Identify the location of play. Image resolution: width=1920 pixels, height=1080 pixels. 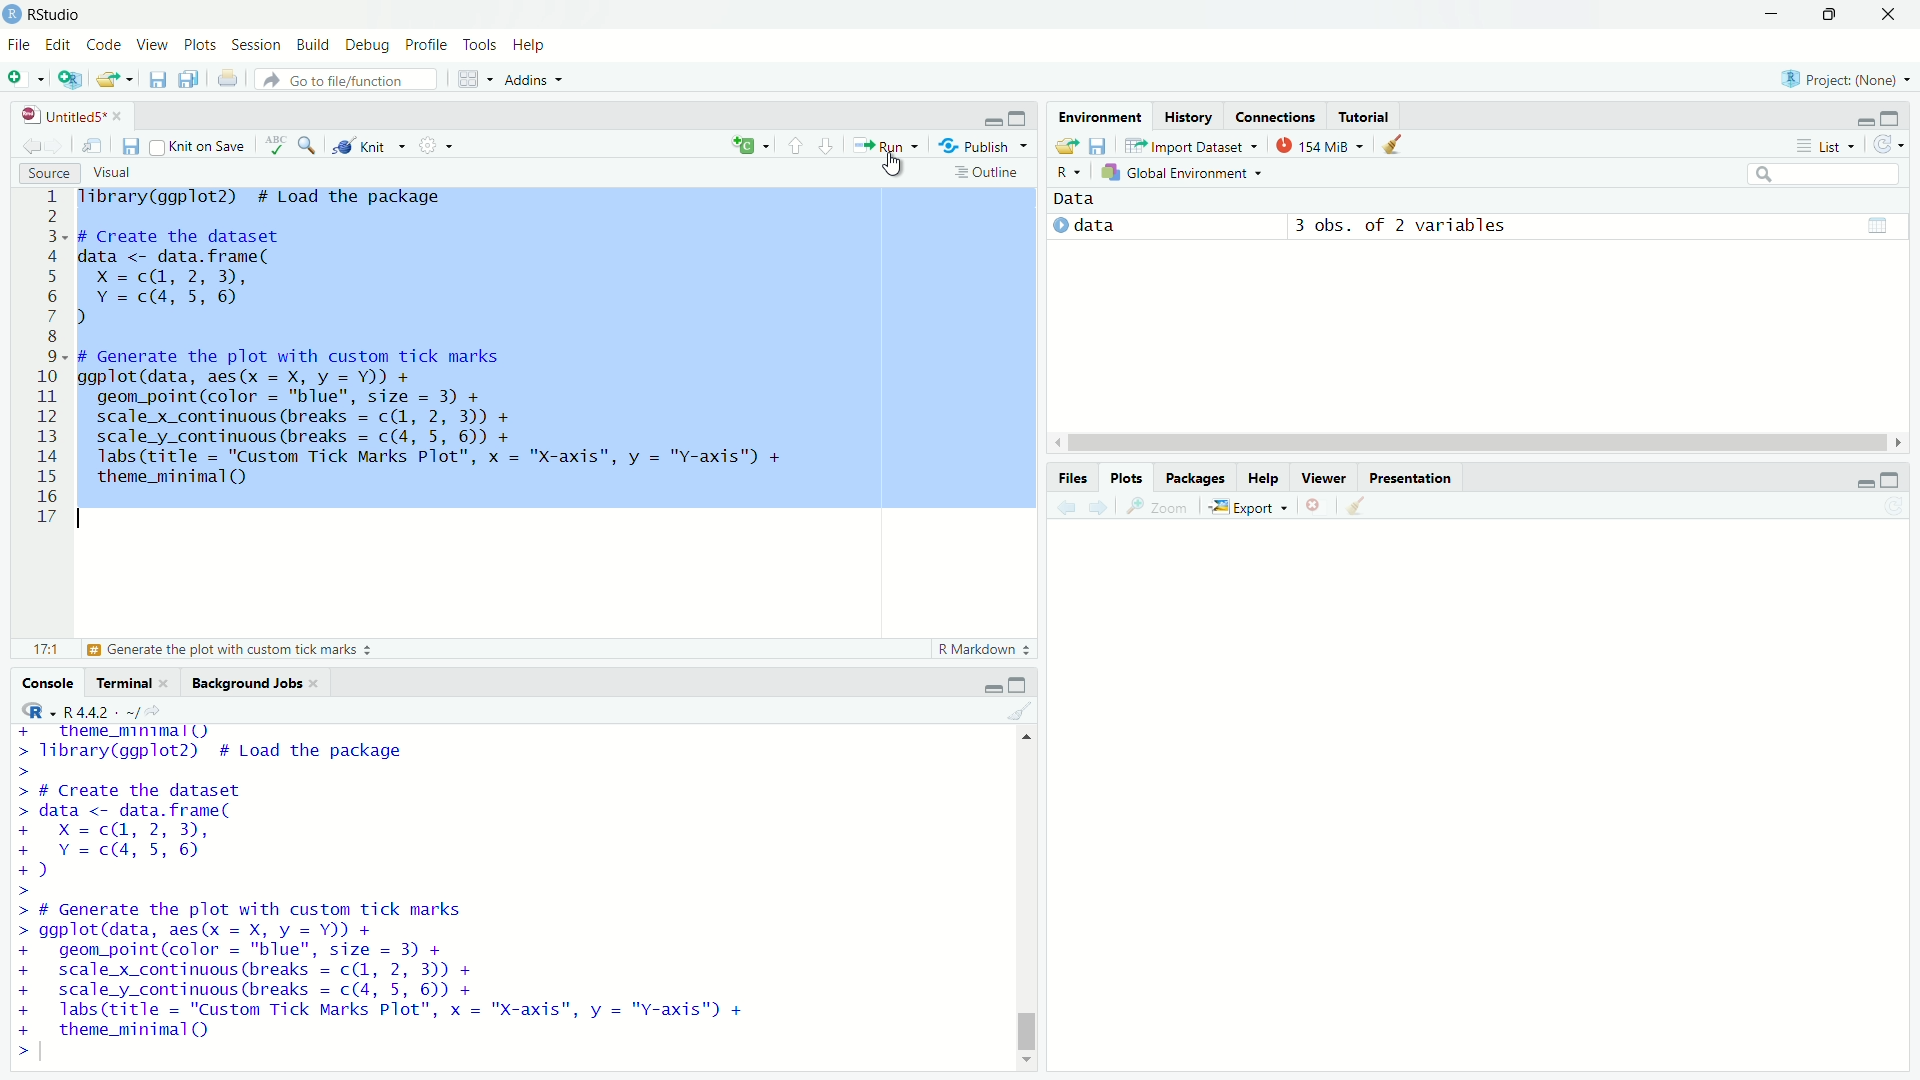
(1058, 230).